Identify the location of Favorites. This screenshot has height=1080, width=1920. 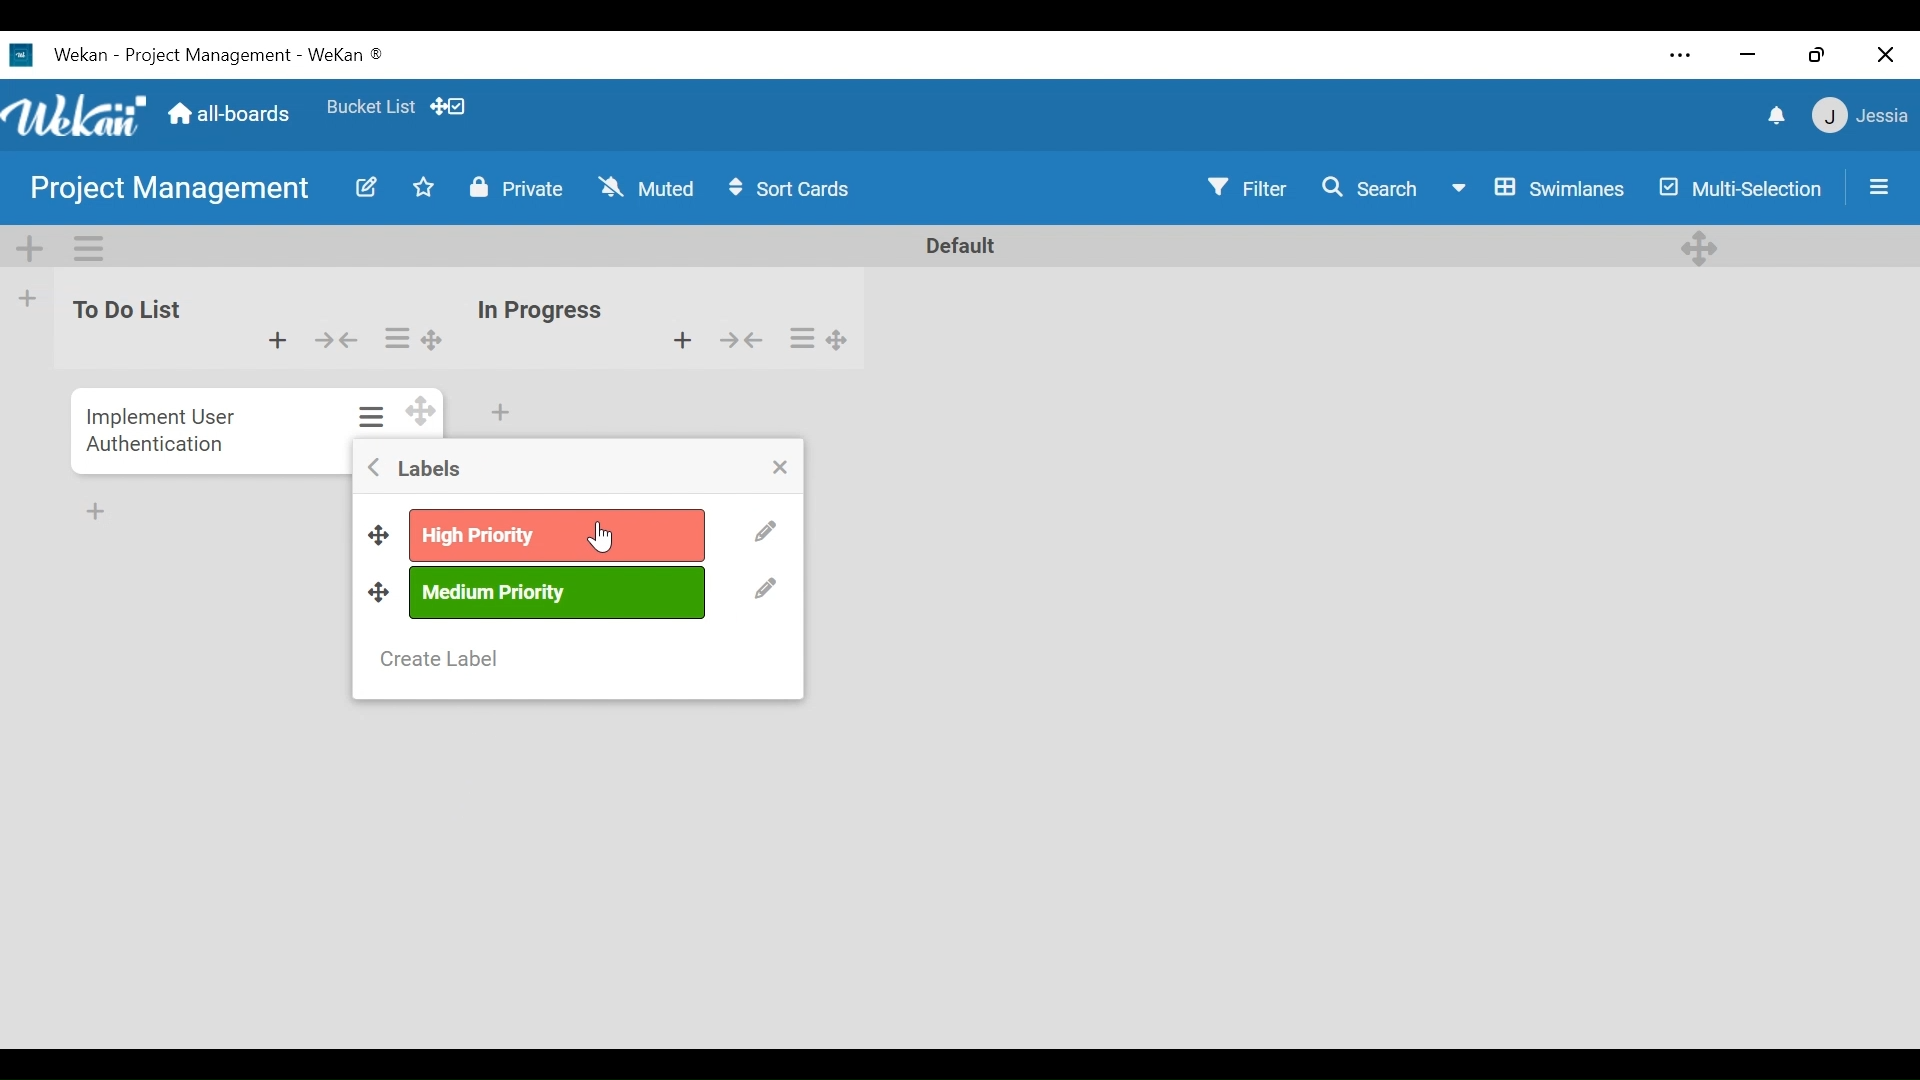
(369, 106).